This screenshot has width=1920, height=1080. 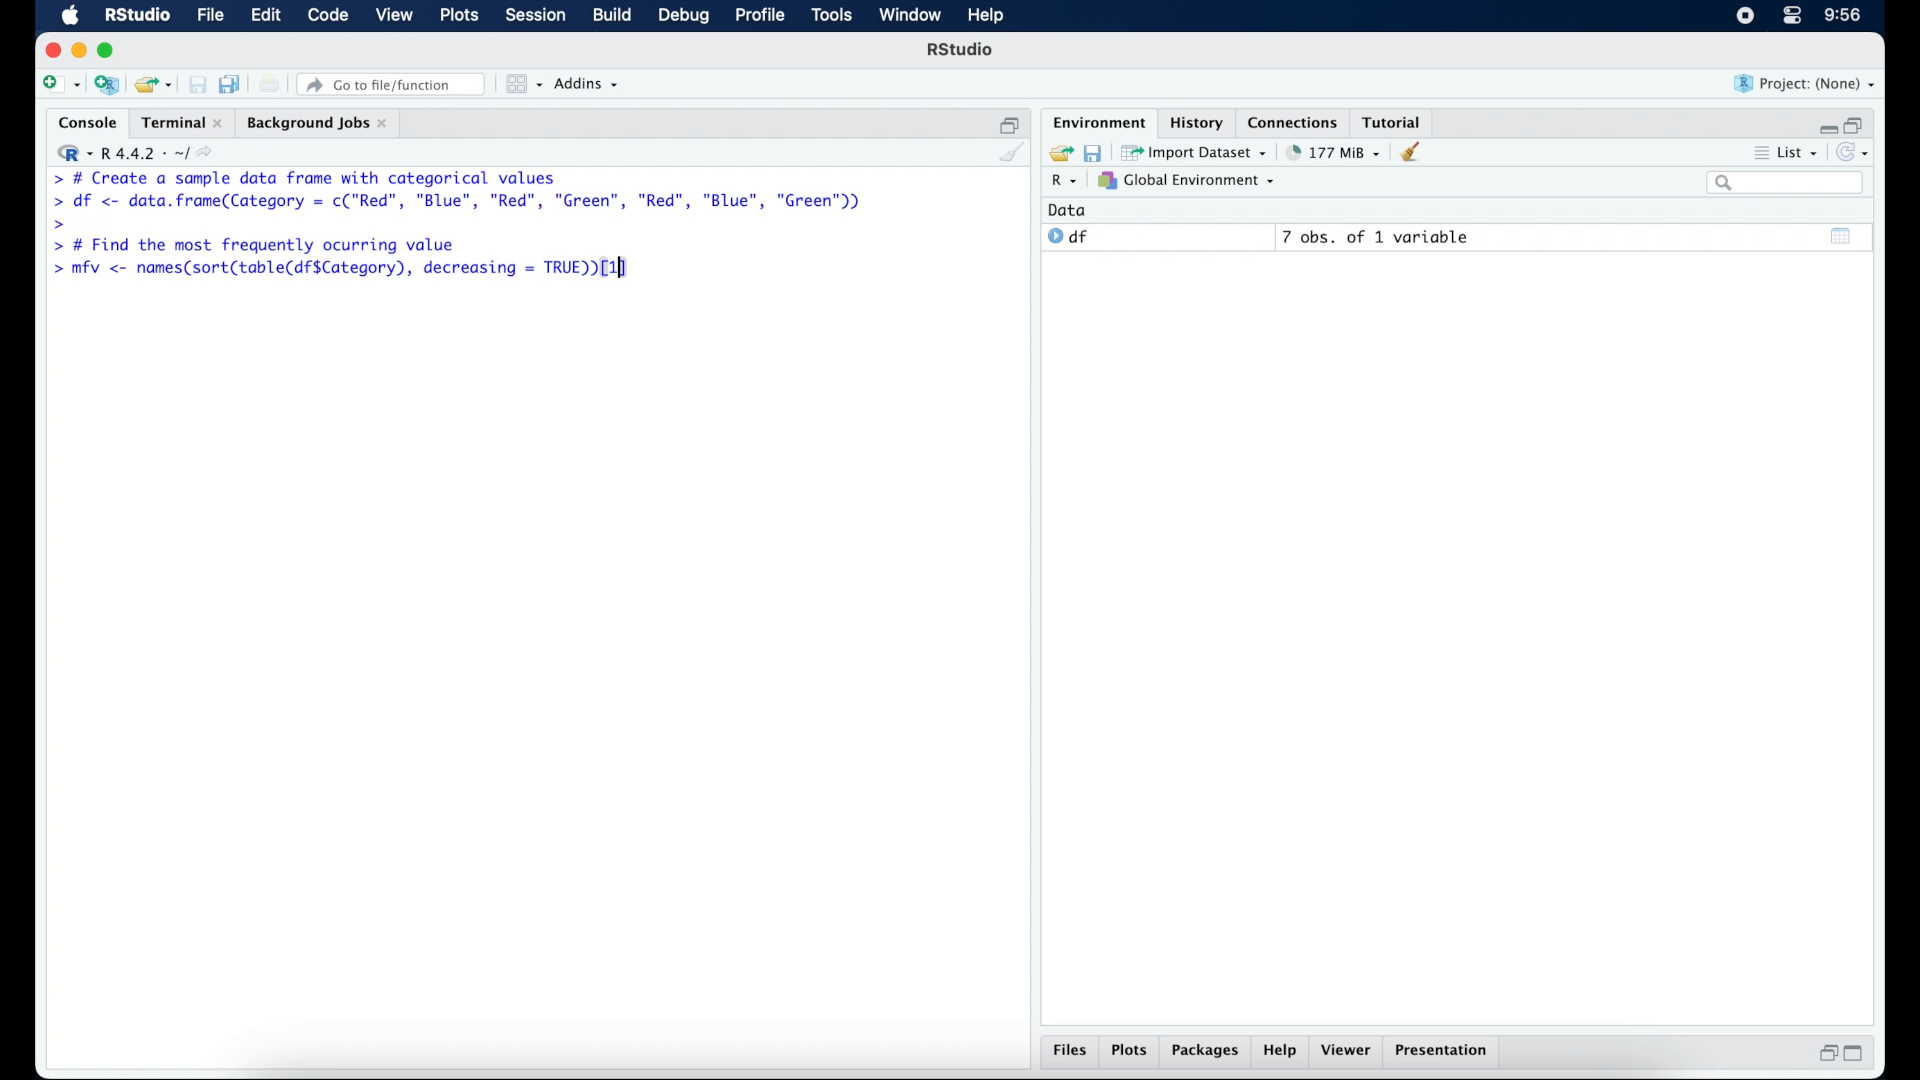 I want to click on debug, so click(x=682, y=17).